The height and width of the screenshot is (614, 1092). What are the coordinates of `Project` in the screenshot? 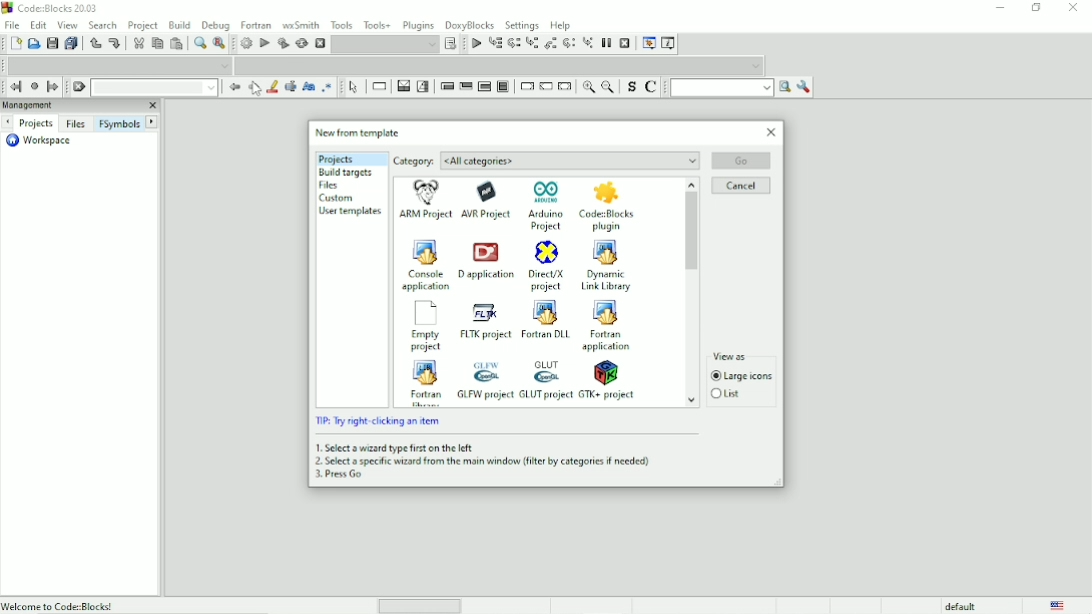 It's located at (144, 24).